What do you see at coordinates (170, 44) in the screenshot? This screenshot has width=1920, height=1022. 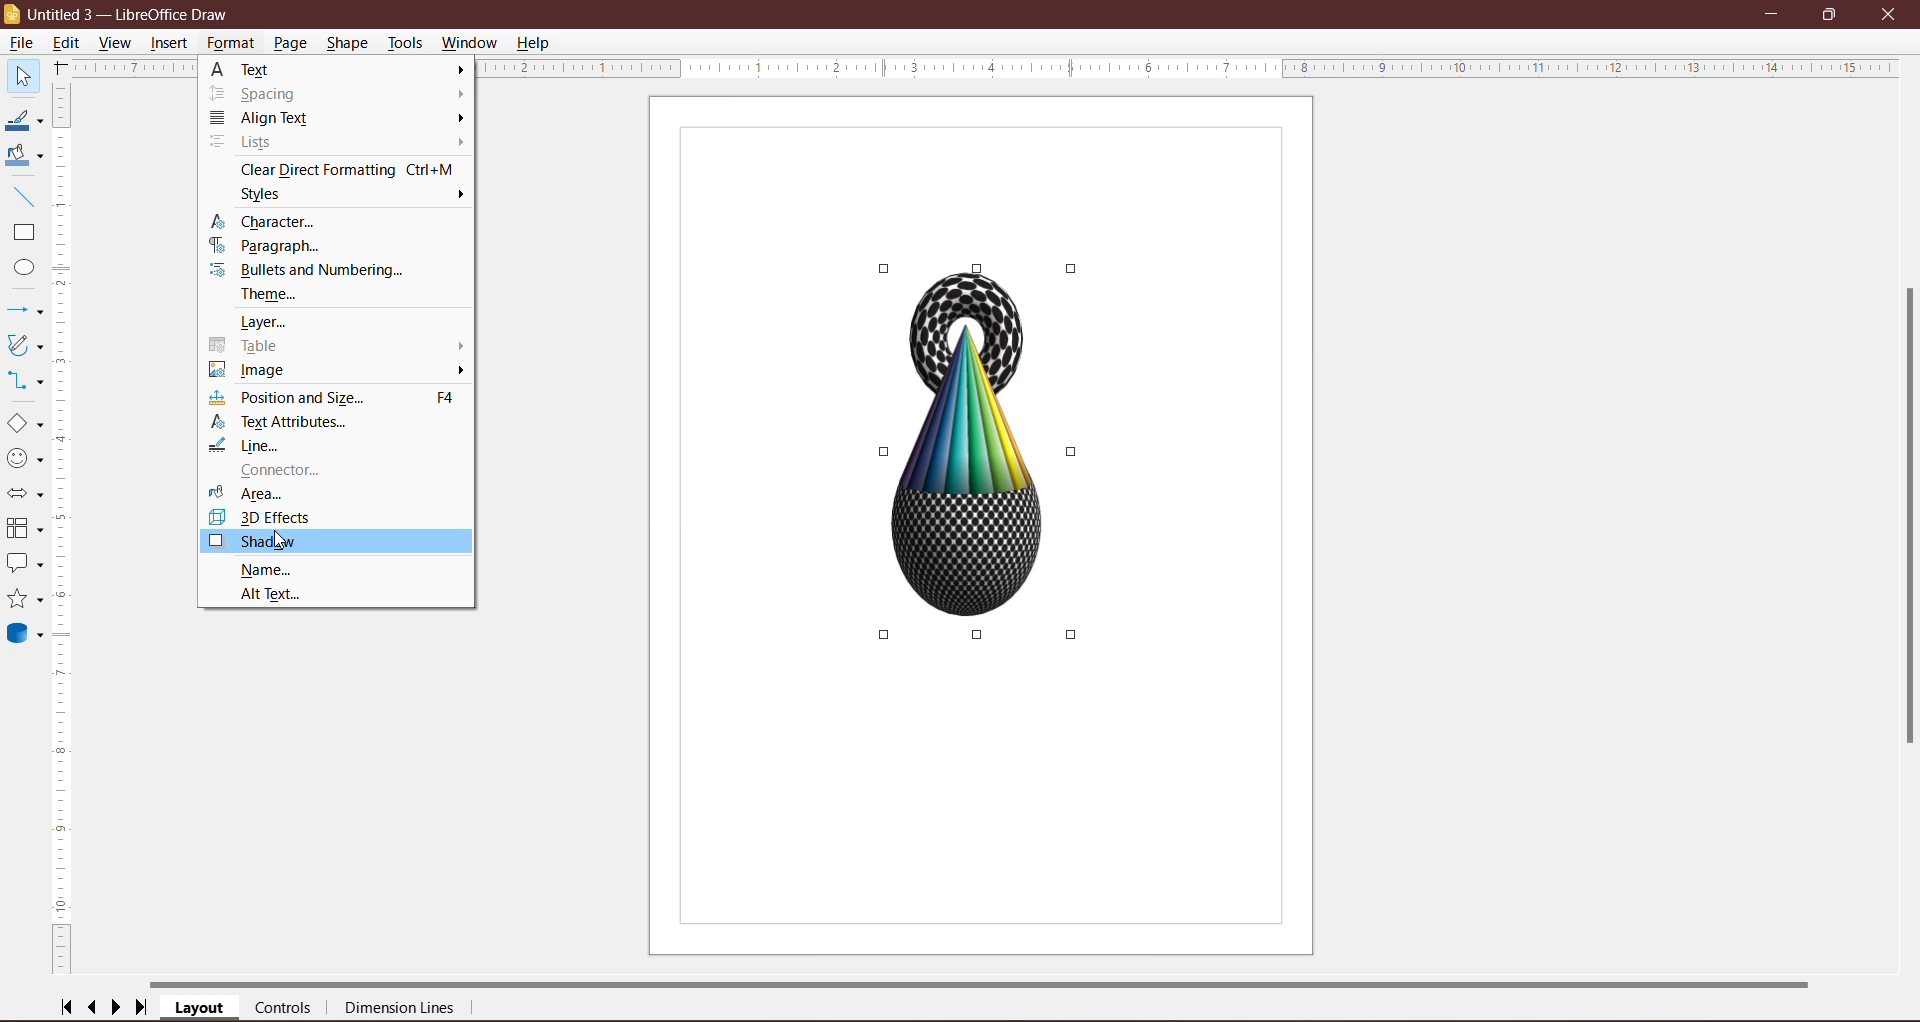 I see `Insert` at bounding box center [170, 44].